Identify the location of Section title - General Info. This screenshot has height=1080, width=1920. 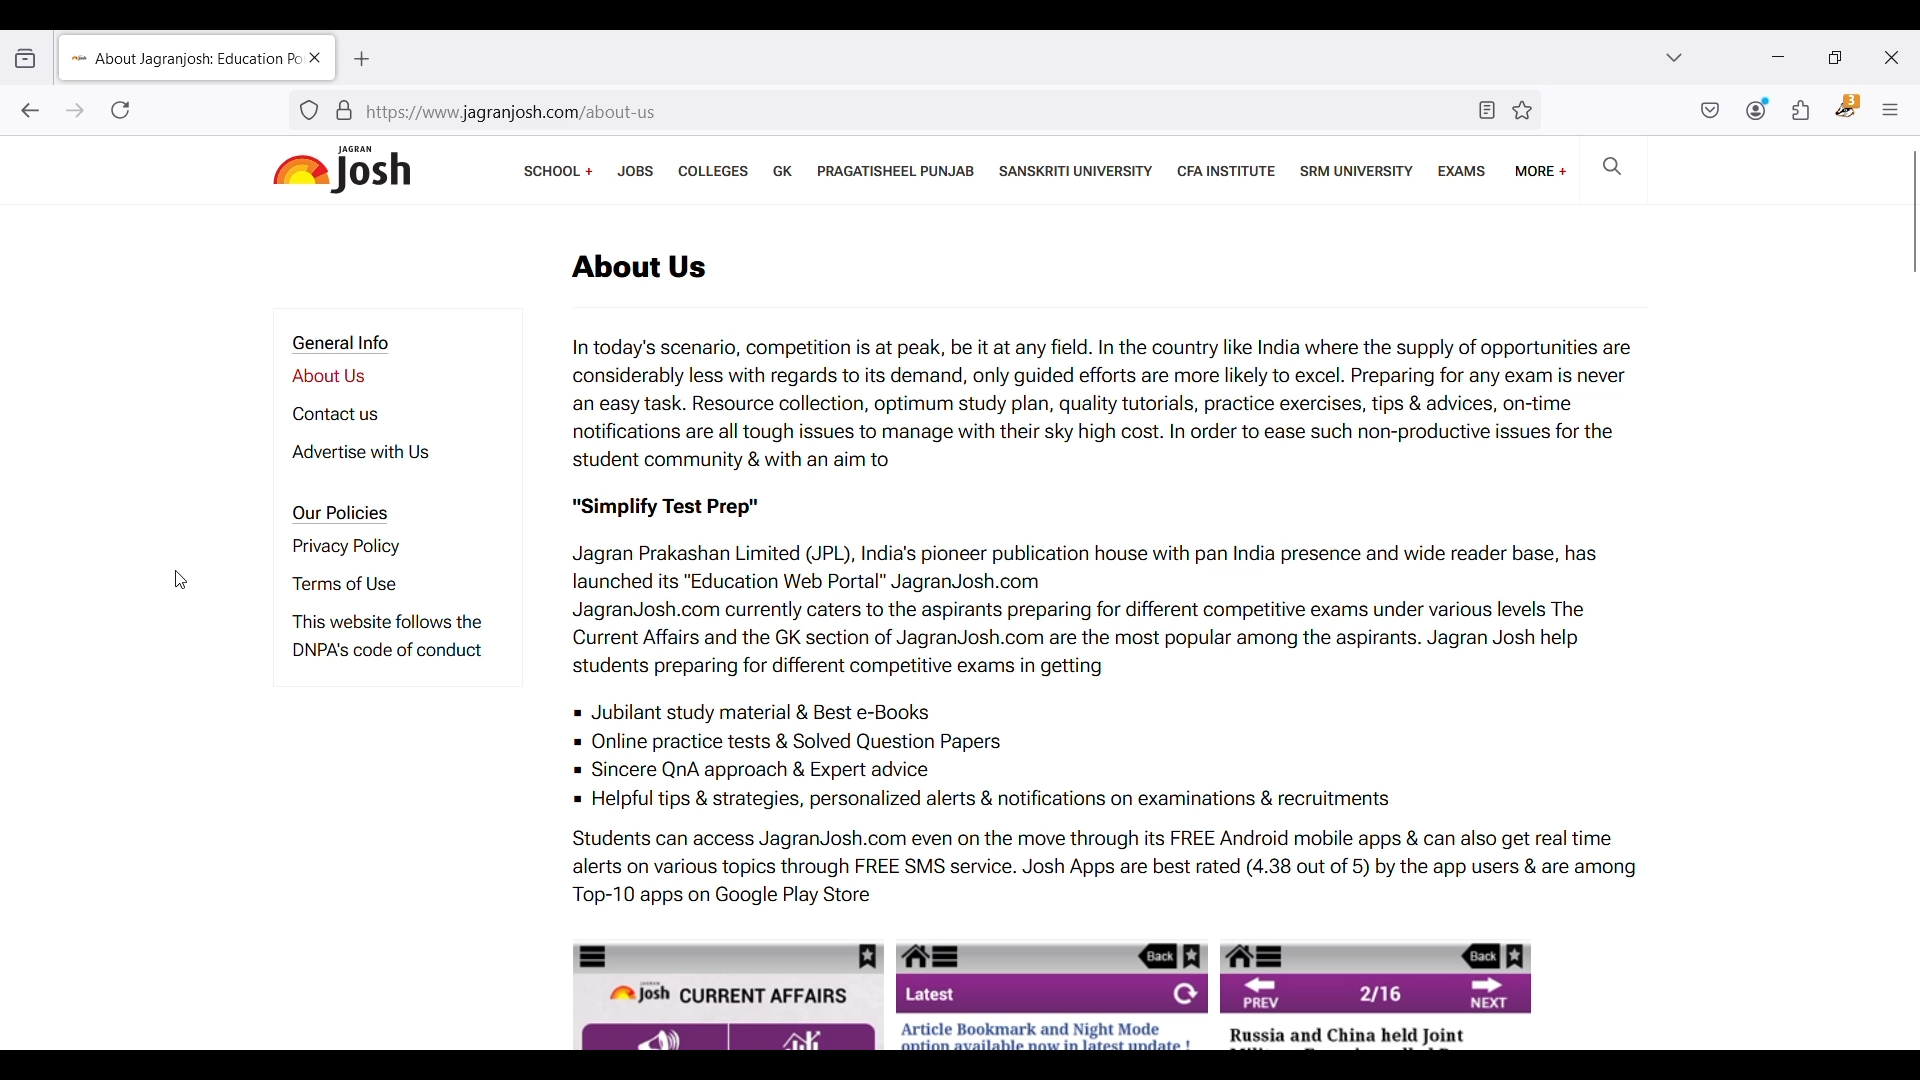
(344, 341).